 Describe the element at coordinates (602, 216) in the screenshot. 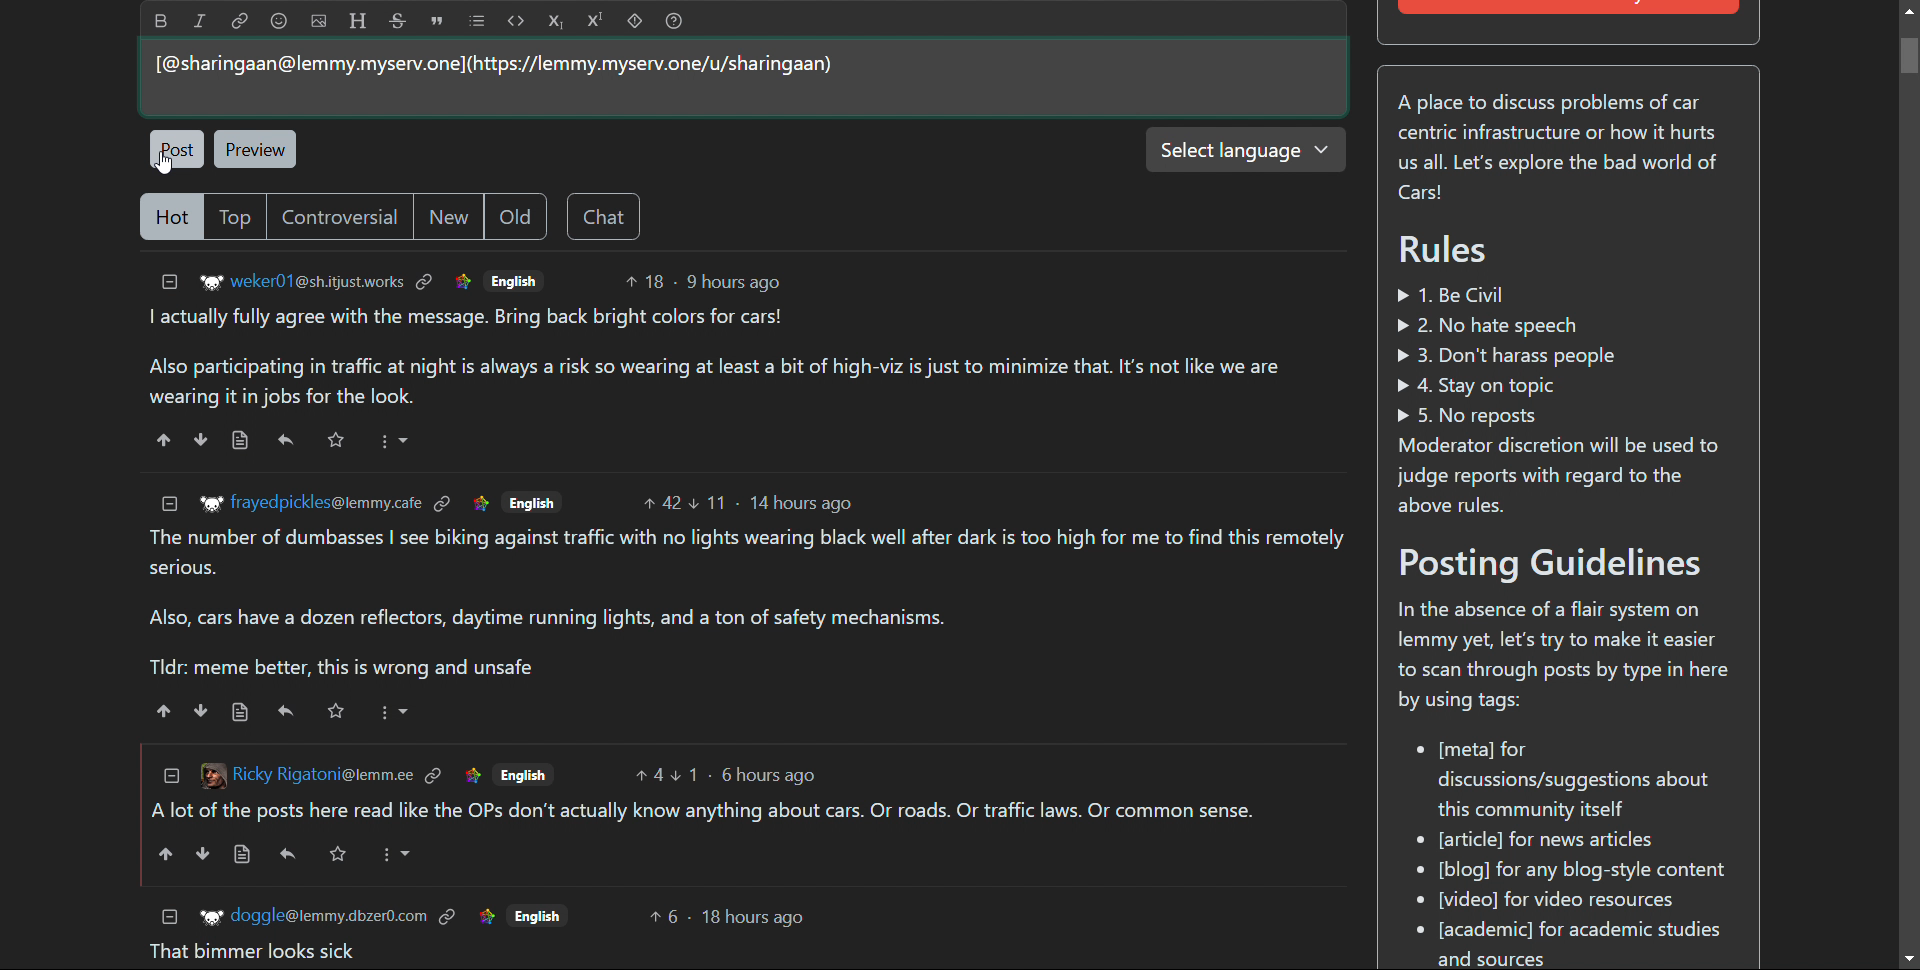

I see `chat` at that location.